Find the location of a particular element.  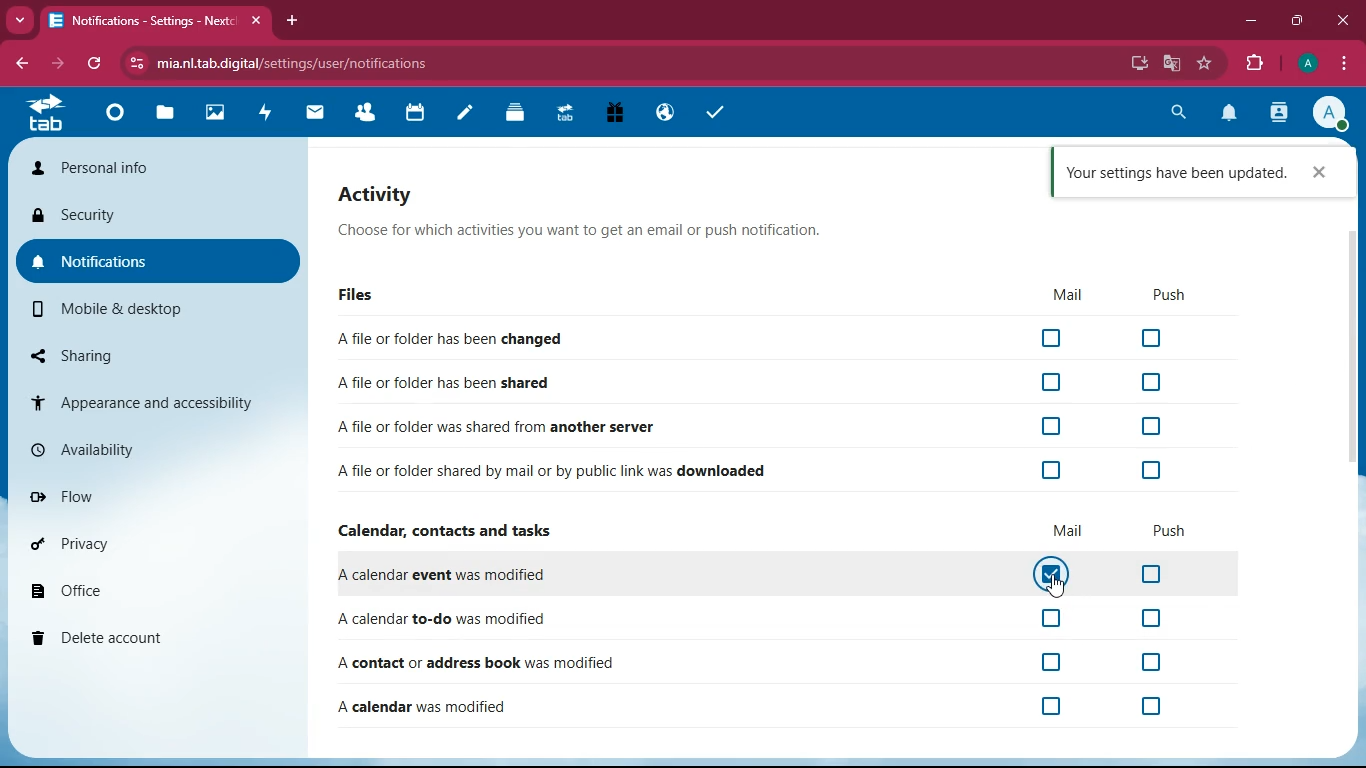

install app is located at coordinates (1139, 63).